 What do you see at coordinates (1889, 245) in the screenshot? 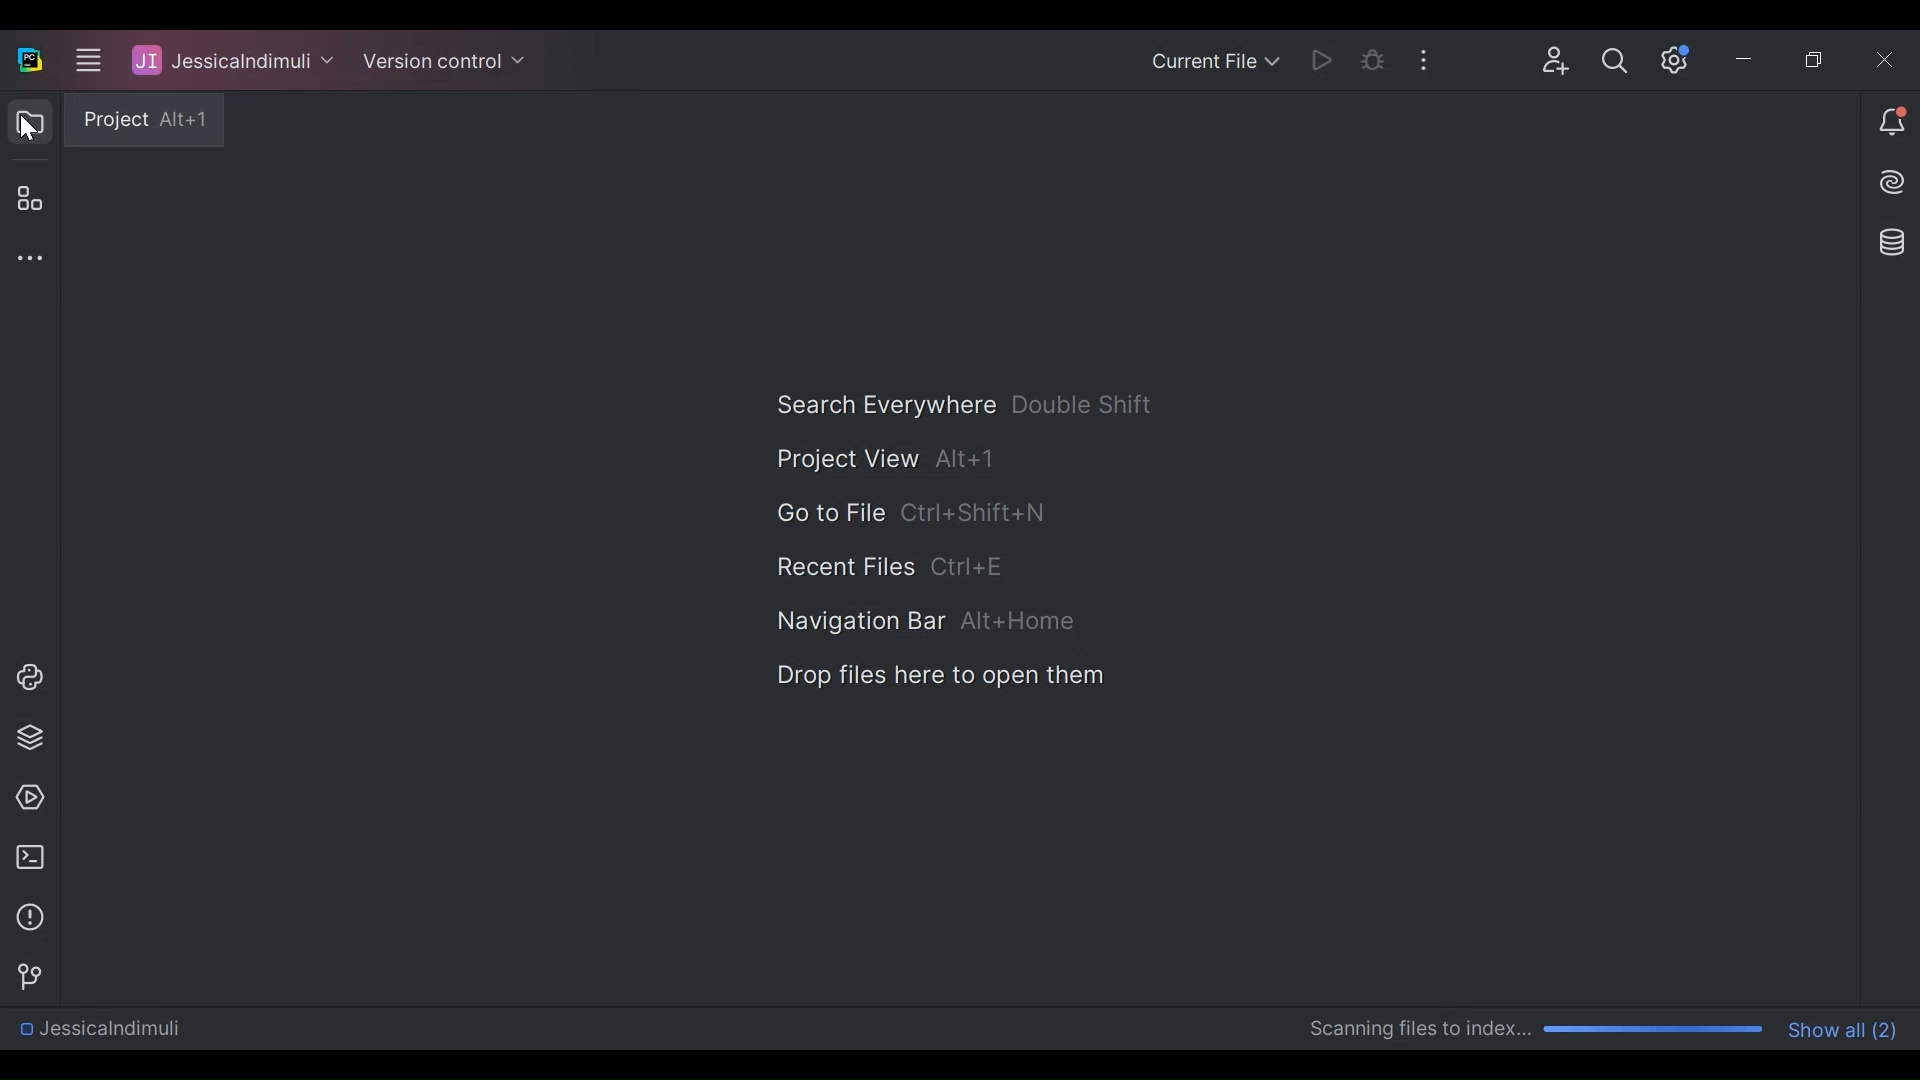
I see `Database` at bounding box center [1889, 245].